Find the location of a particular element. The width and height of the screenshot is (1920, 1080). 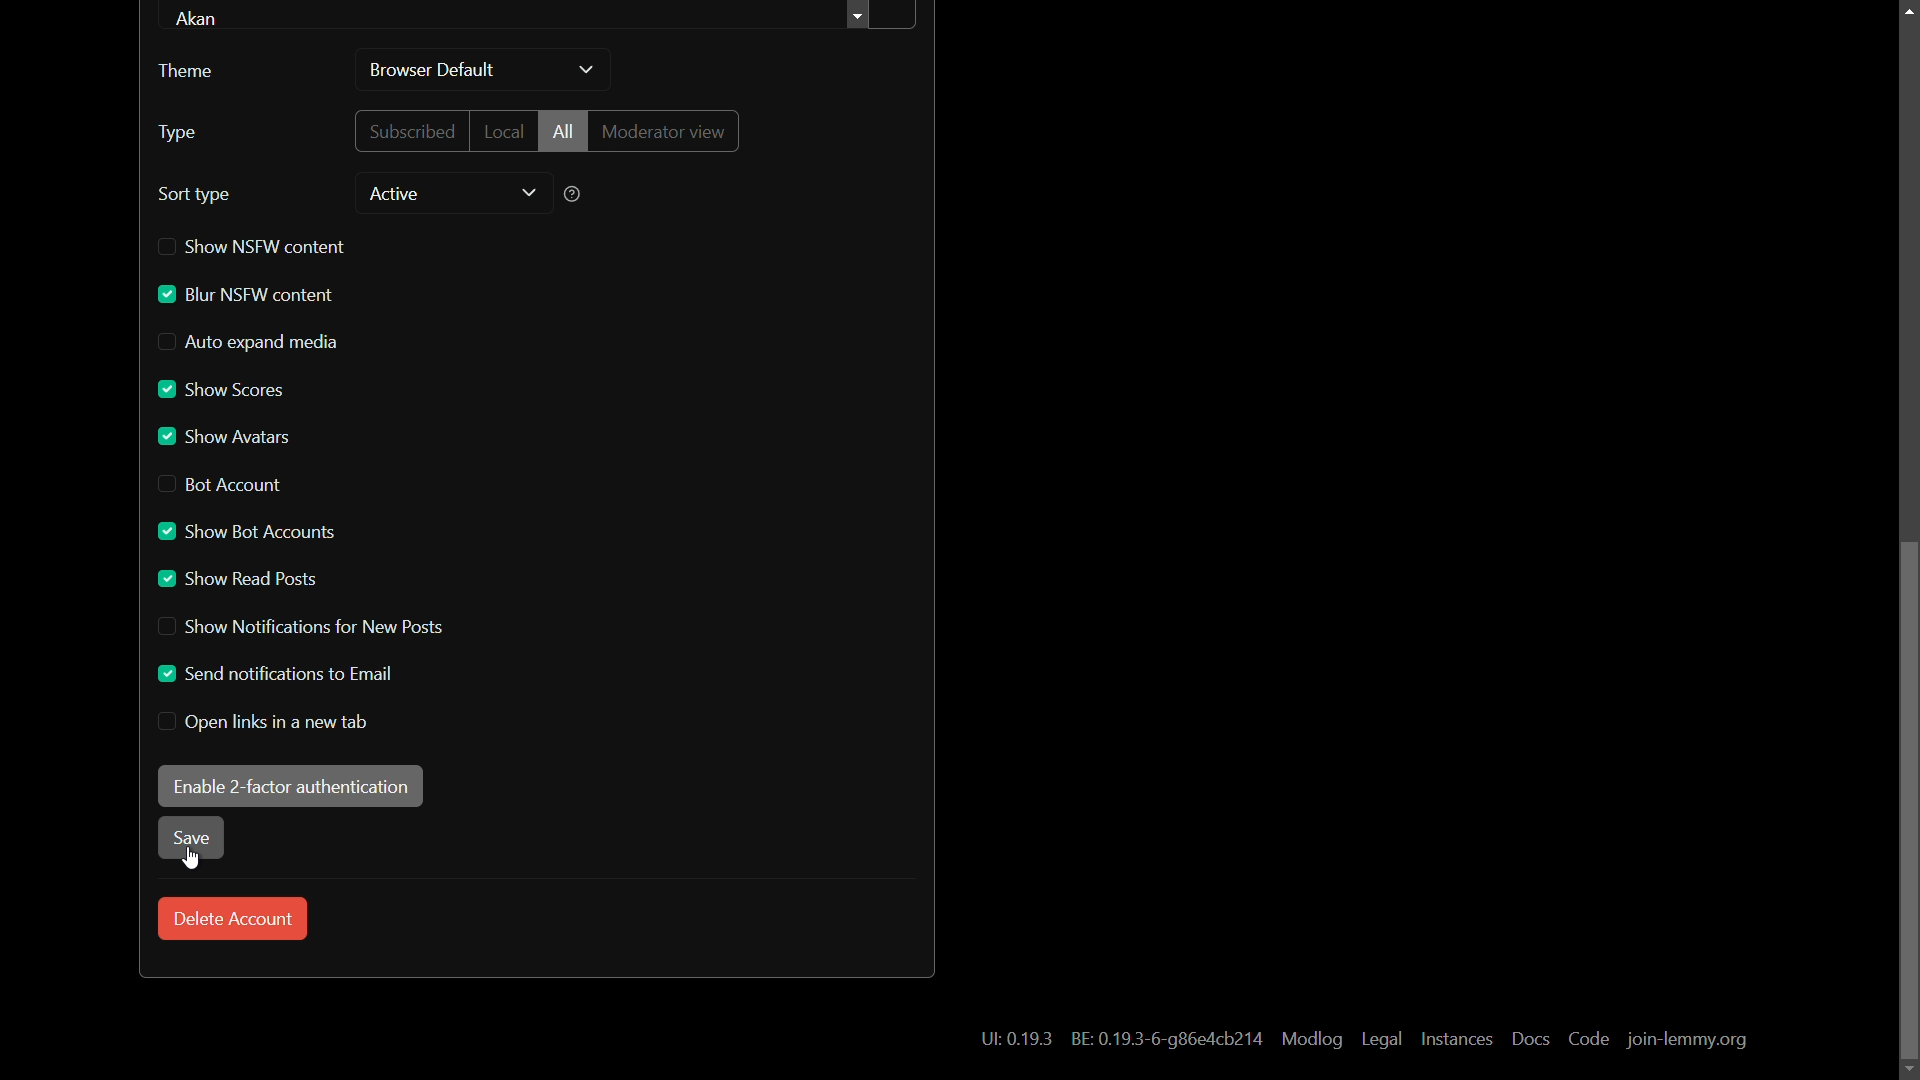

subscribed is located at coordinates (413, 130).